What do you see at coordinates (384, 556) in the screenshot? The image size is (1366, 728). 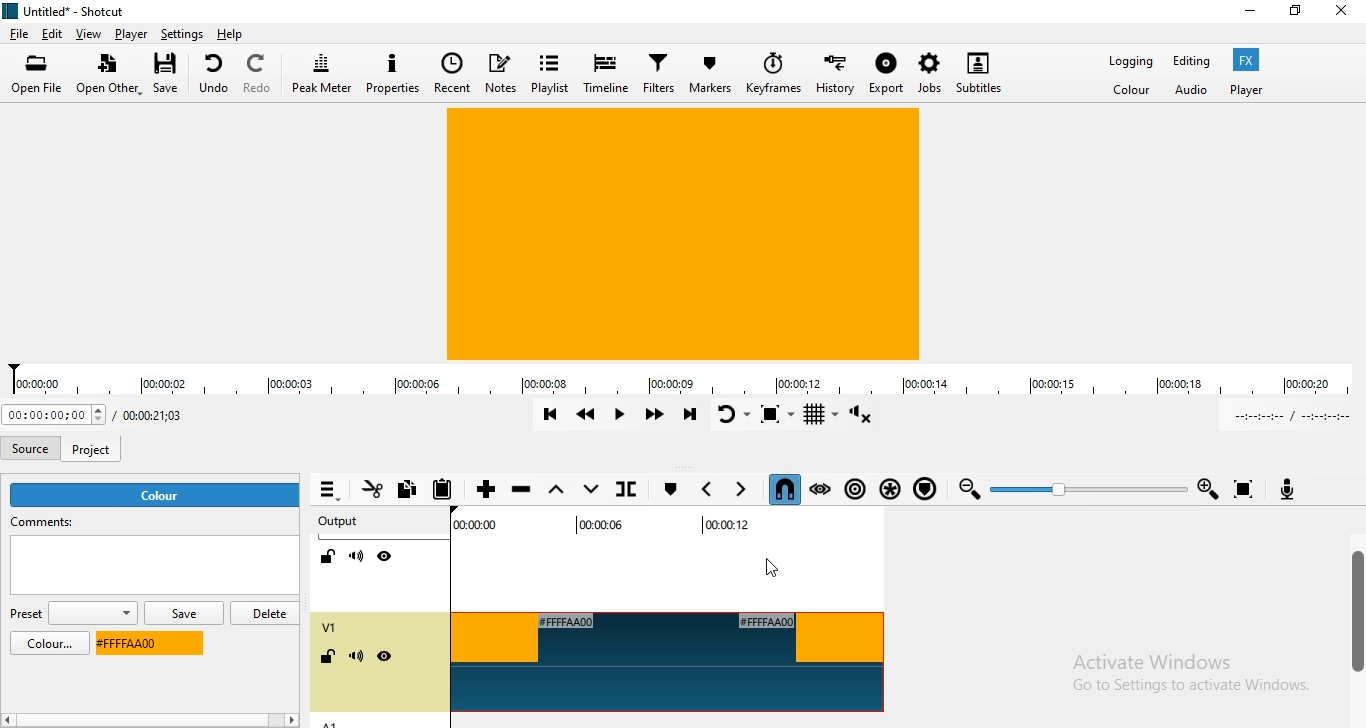 I see `Hide` at bounding box center [384, 556].